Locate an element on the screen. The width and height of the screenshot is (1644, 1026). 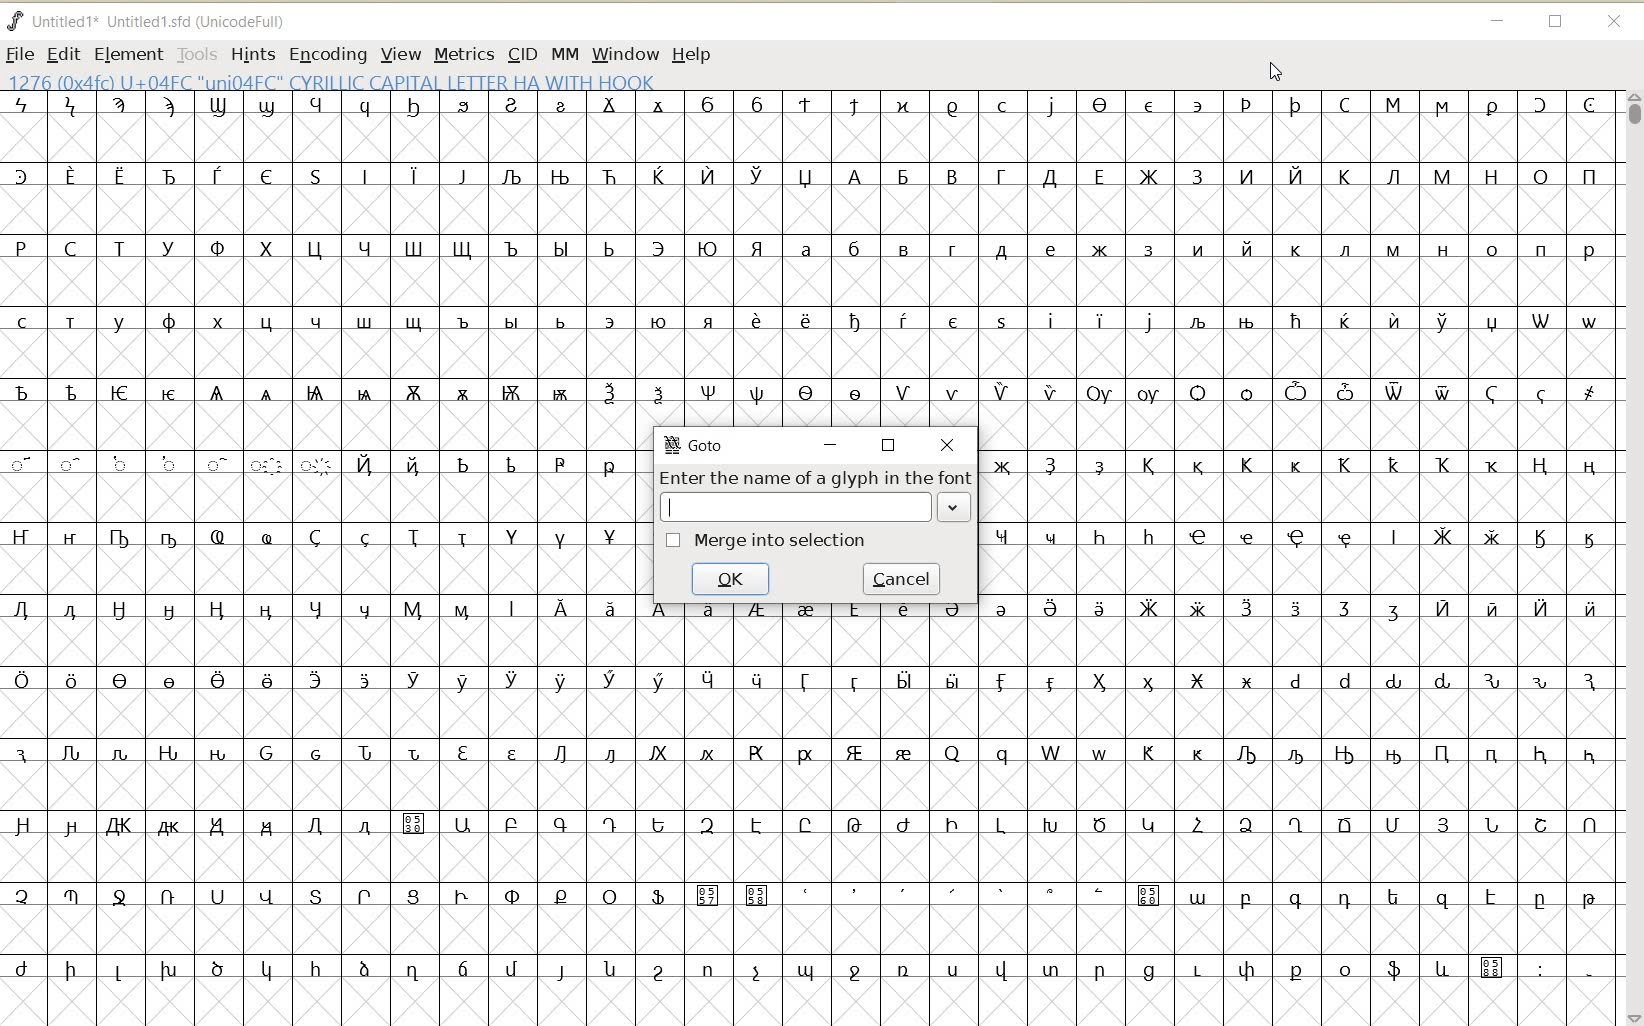
FILE is located at coordinates (19, 54).